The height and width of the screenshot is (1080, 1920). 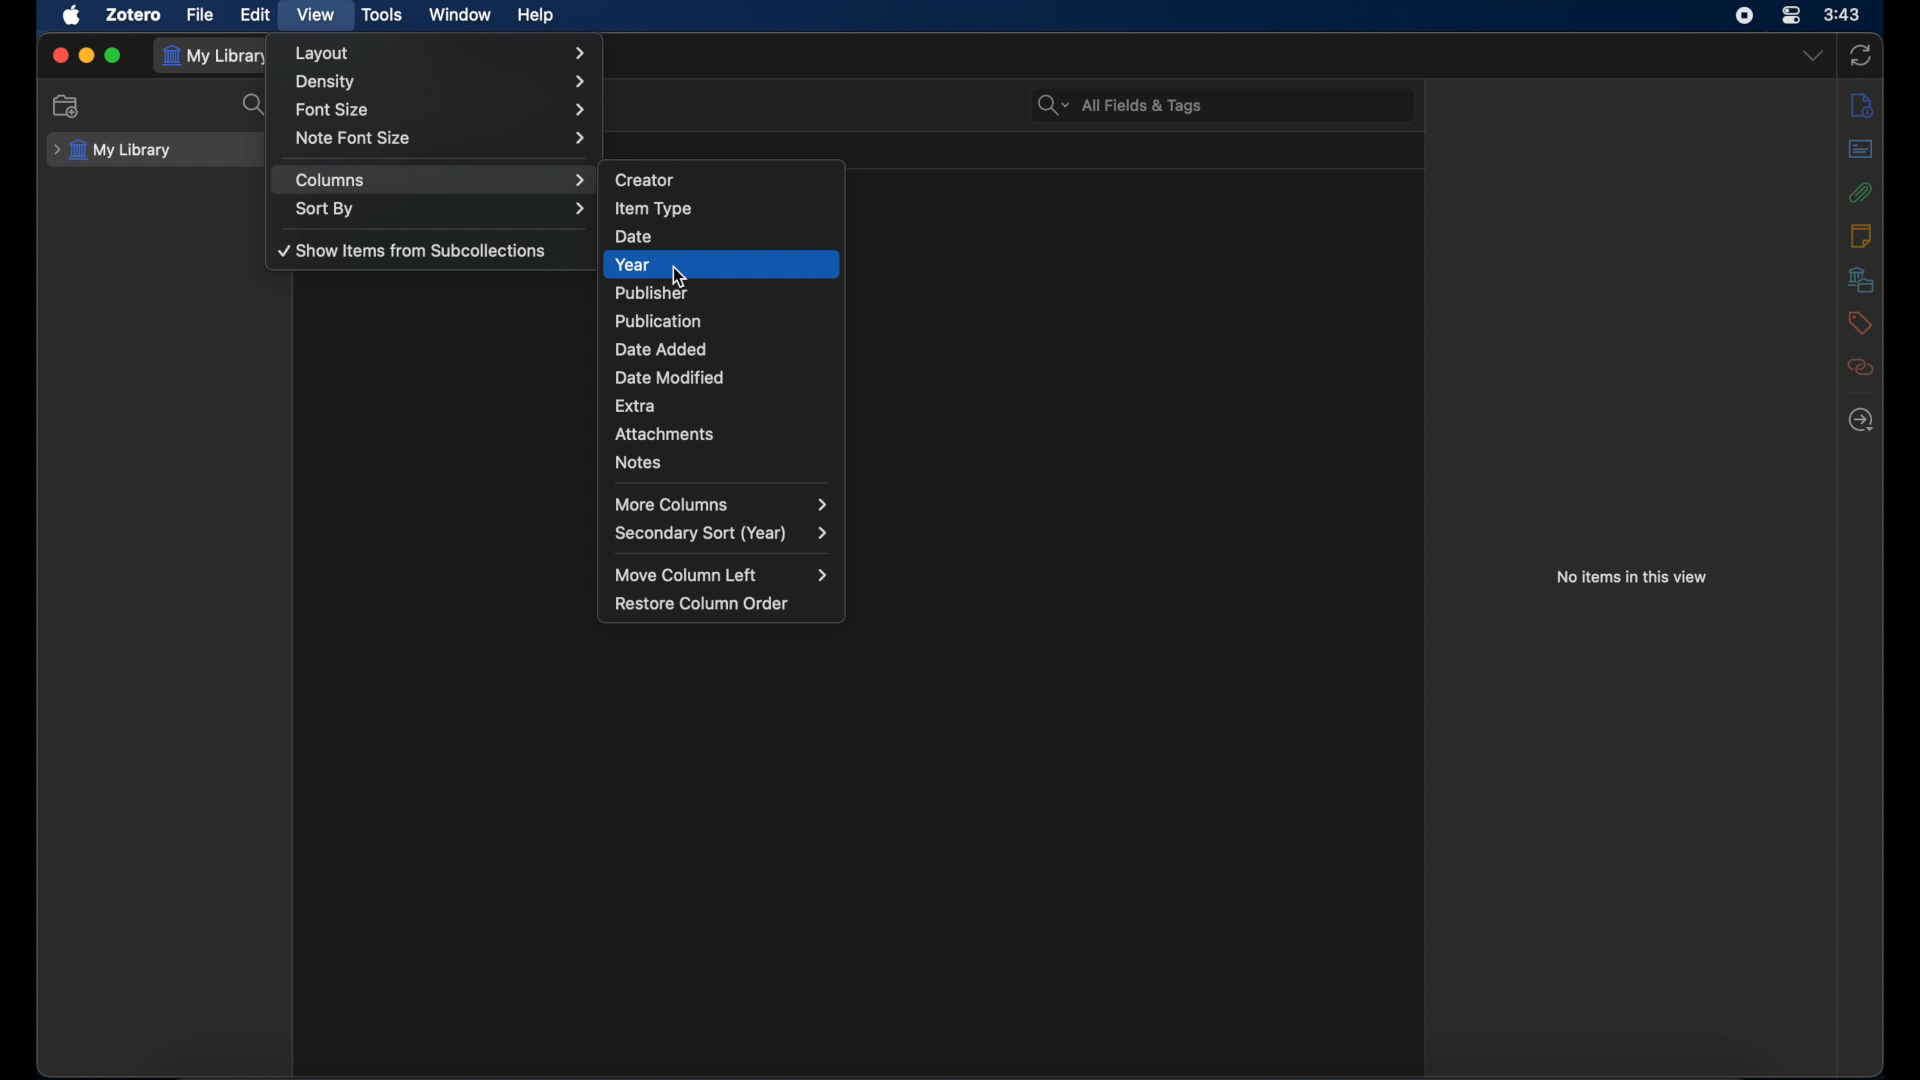 What do you see at coordinates (443, 82) in the screenshot?
I see `density` at bounding box center [443, 82].